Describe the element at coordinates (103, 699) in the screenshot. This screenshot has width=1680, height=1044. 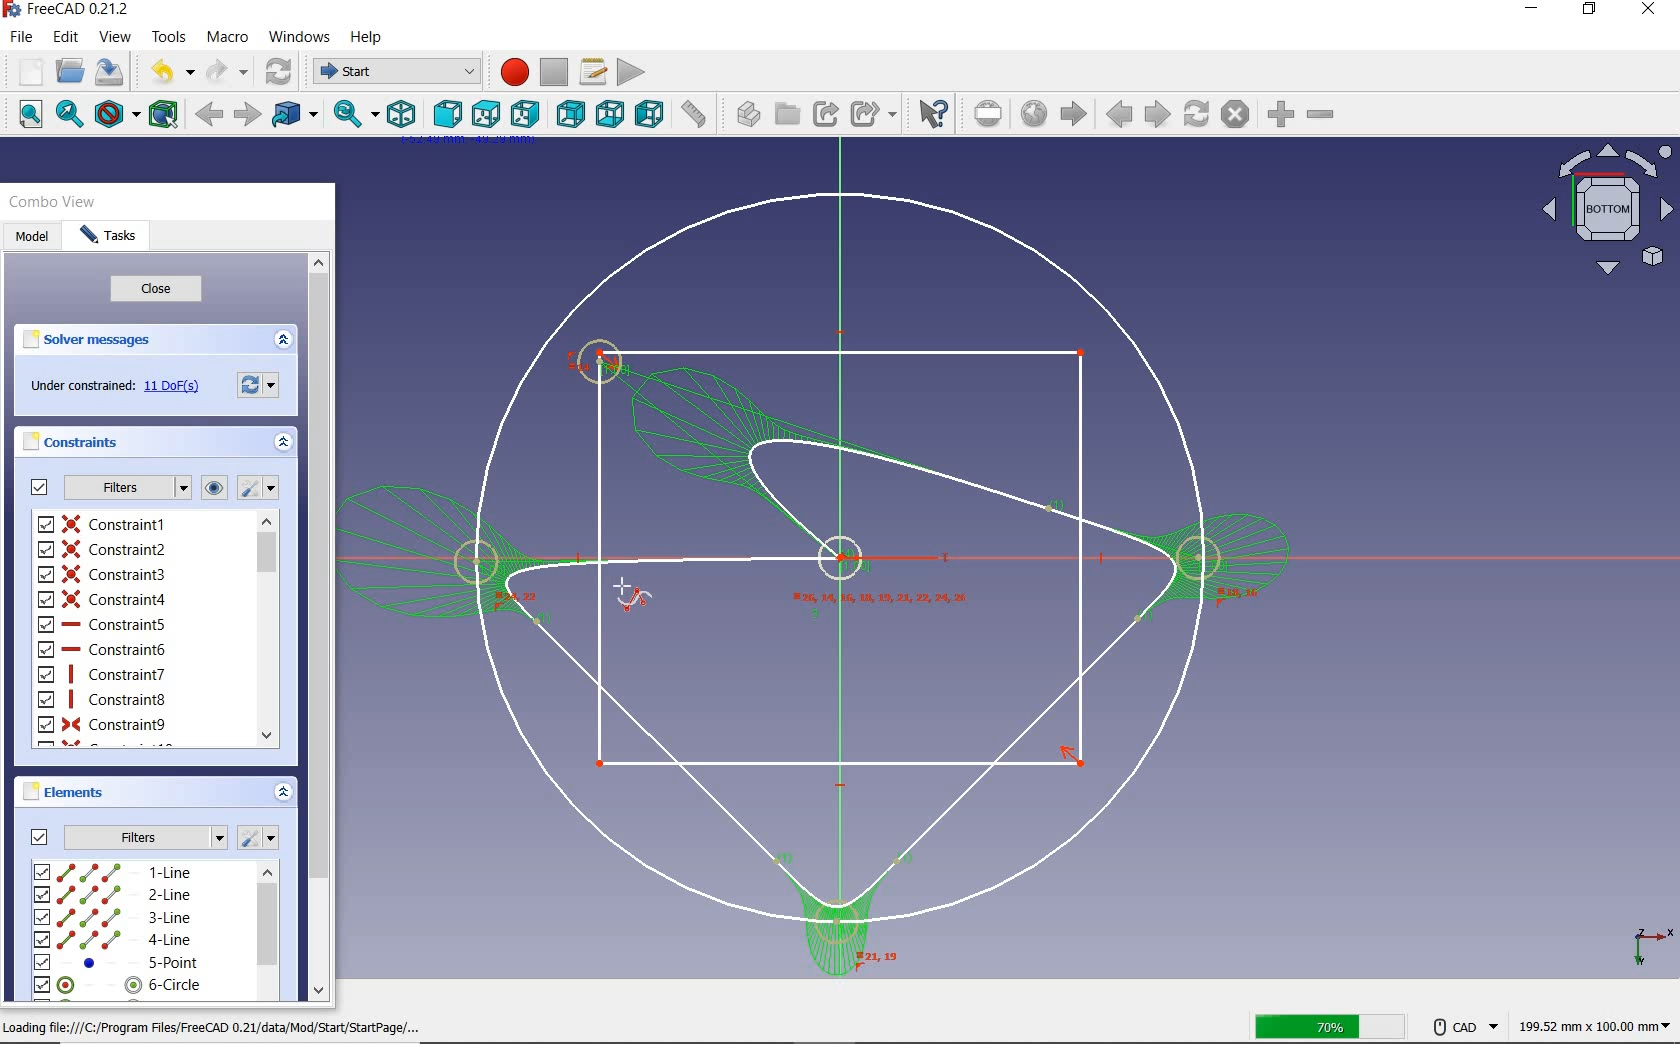
I see `constraint8` at that location.